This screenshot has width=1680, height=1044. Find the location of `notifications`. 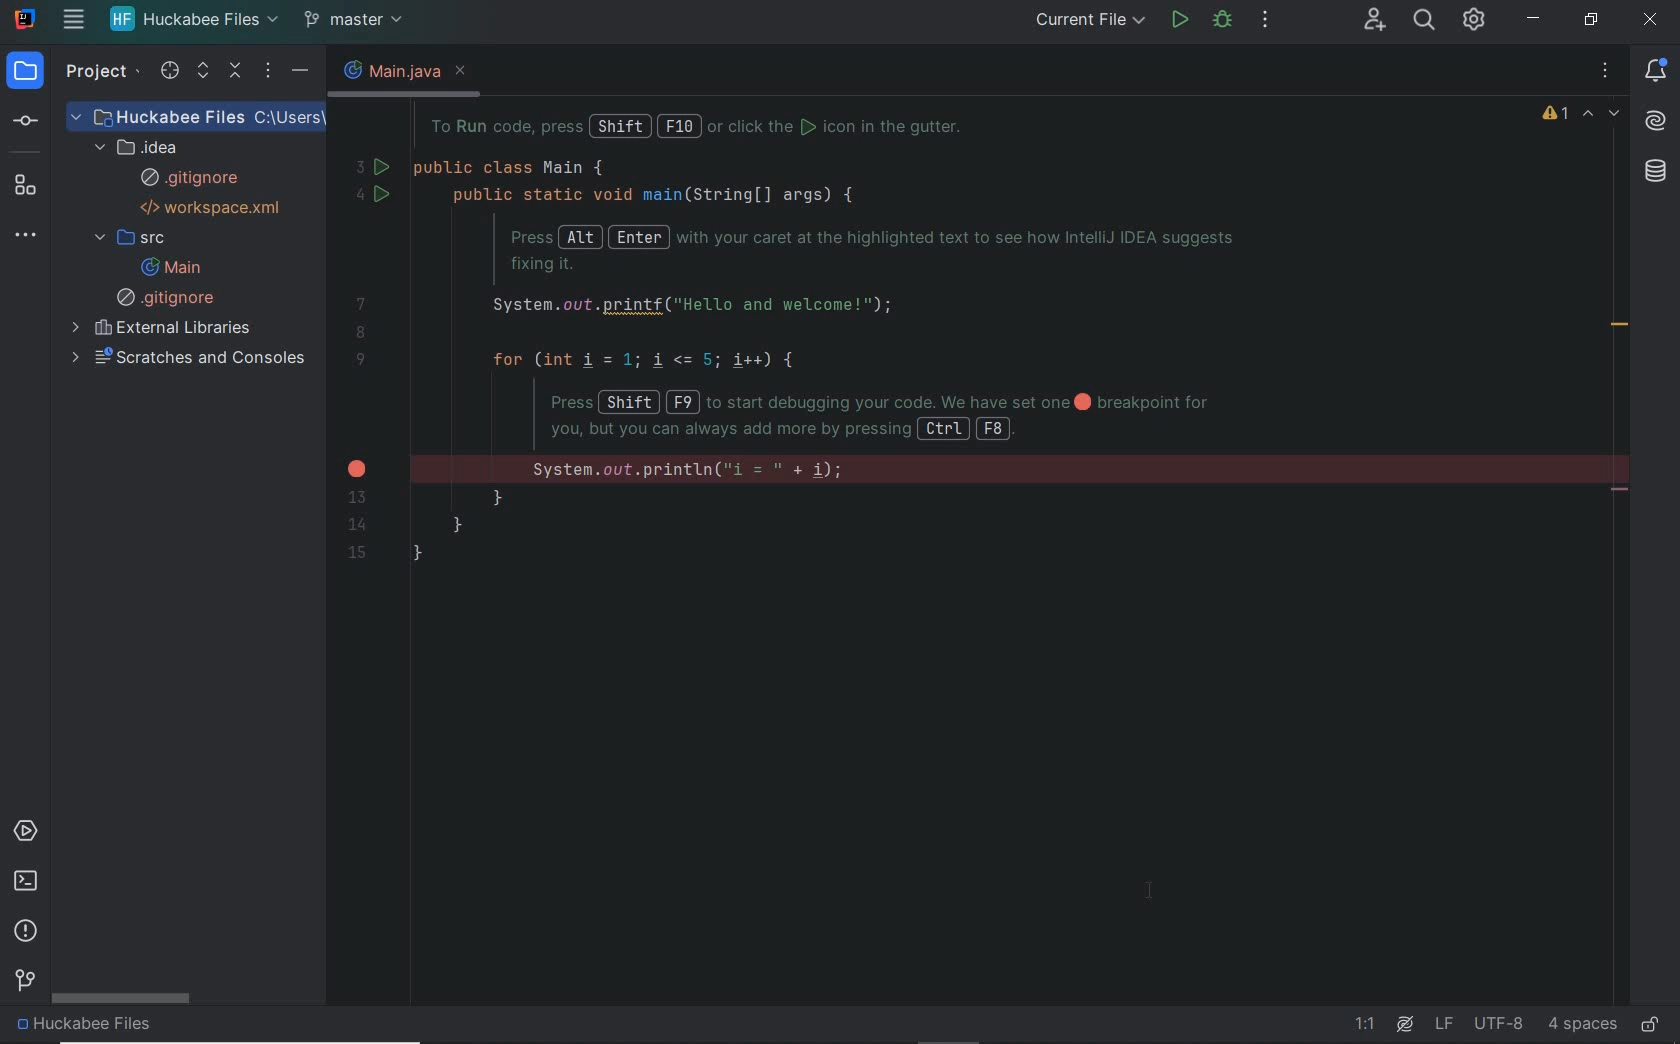

notifications is located at coordinates (1661, 69).